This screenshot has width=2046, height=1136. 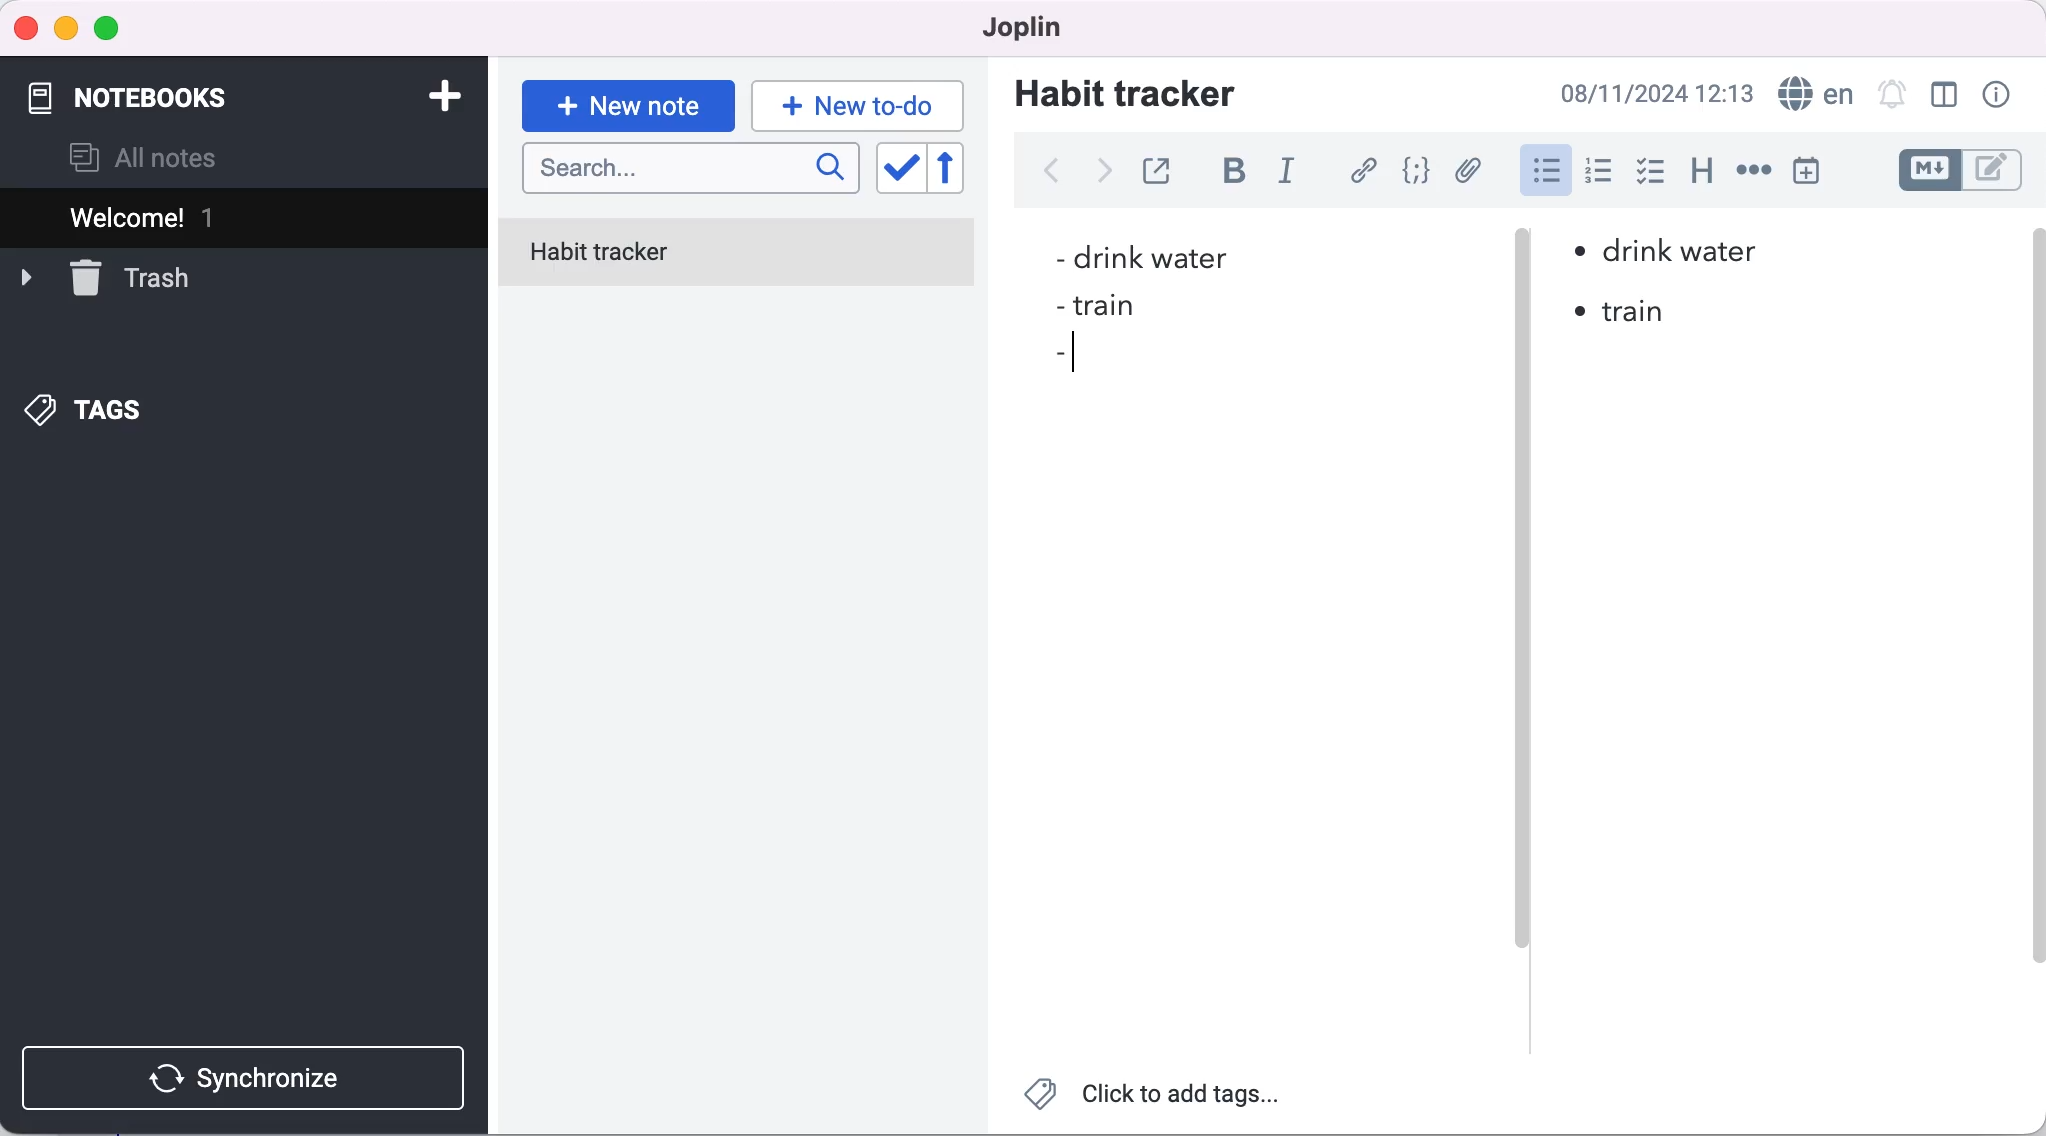 What do you see at coordinates (627, 106) in the screenshot?
I see `new note` at bounding box center [627, 106].